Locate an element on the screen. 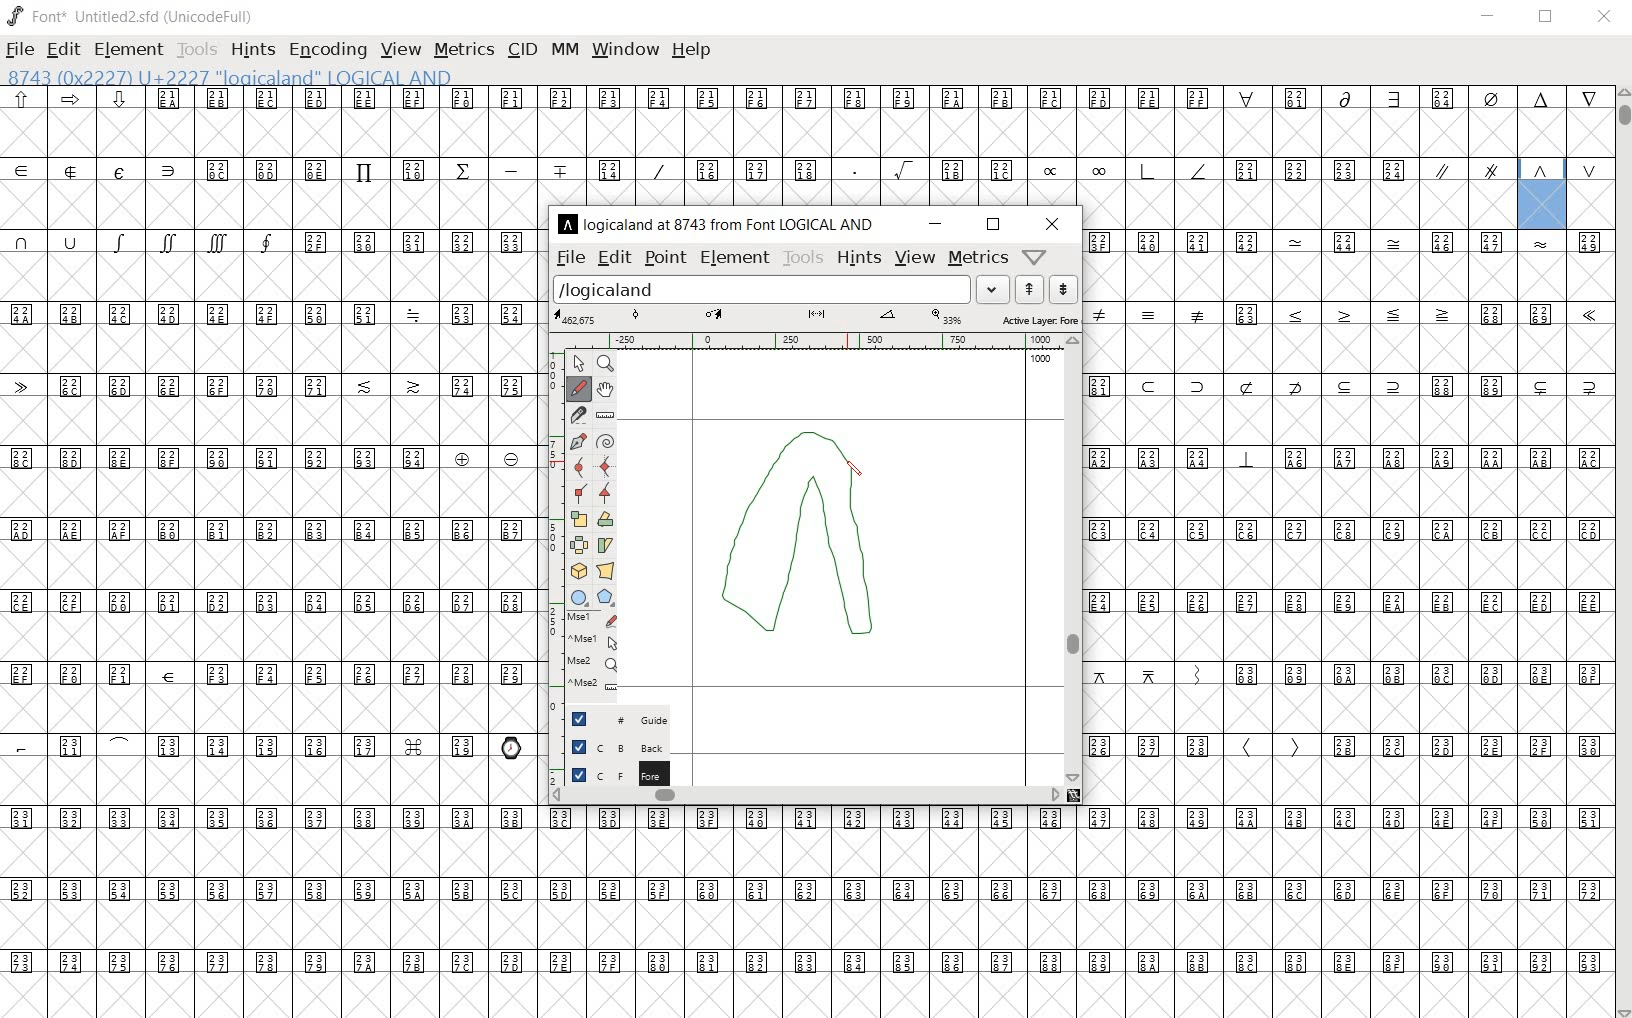  8743 (0x22227) U+2227 "logicaland" LOGICAL AND is located at coordinates (232, 78).